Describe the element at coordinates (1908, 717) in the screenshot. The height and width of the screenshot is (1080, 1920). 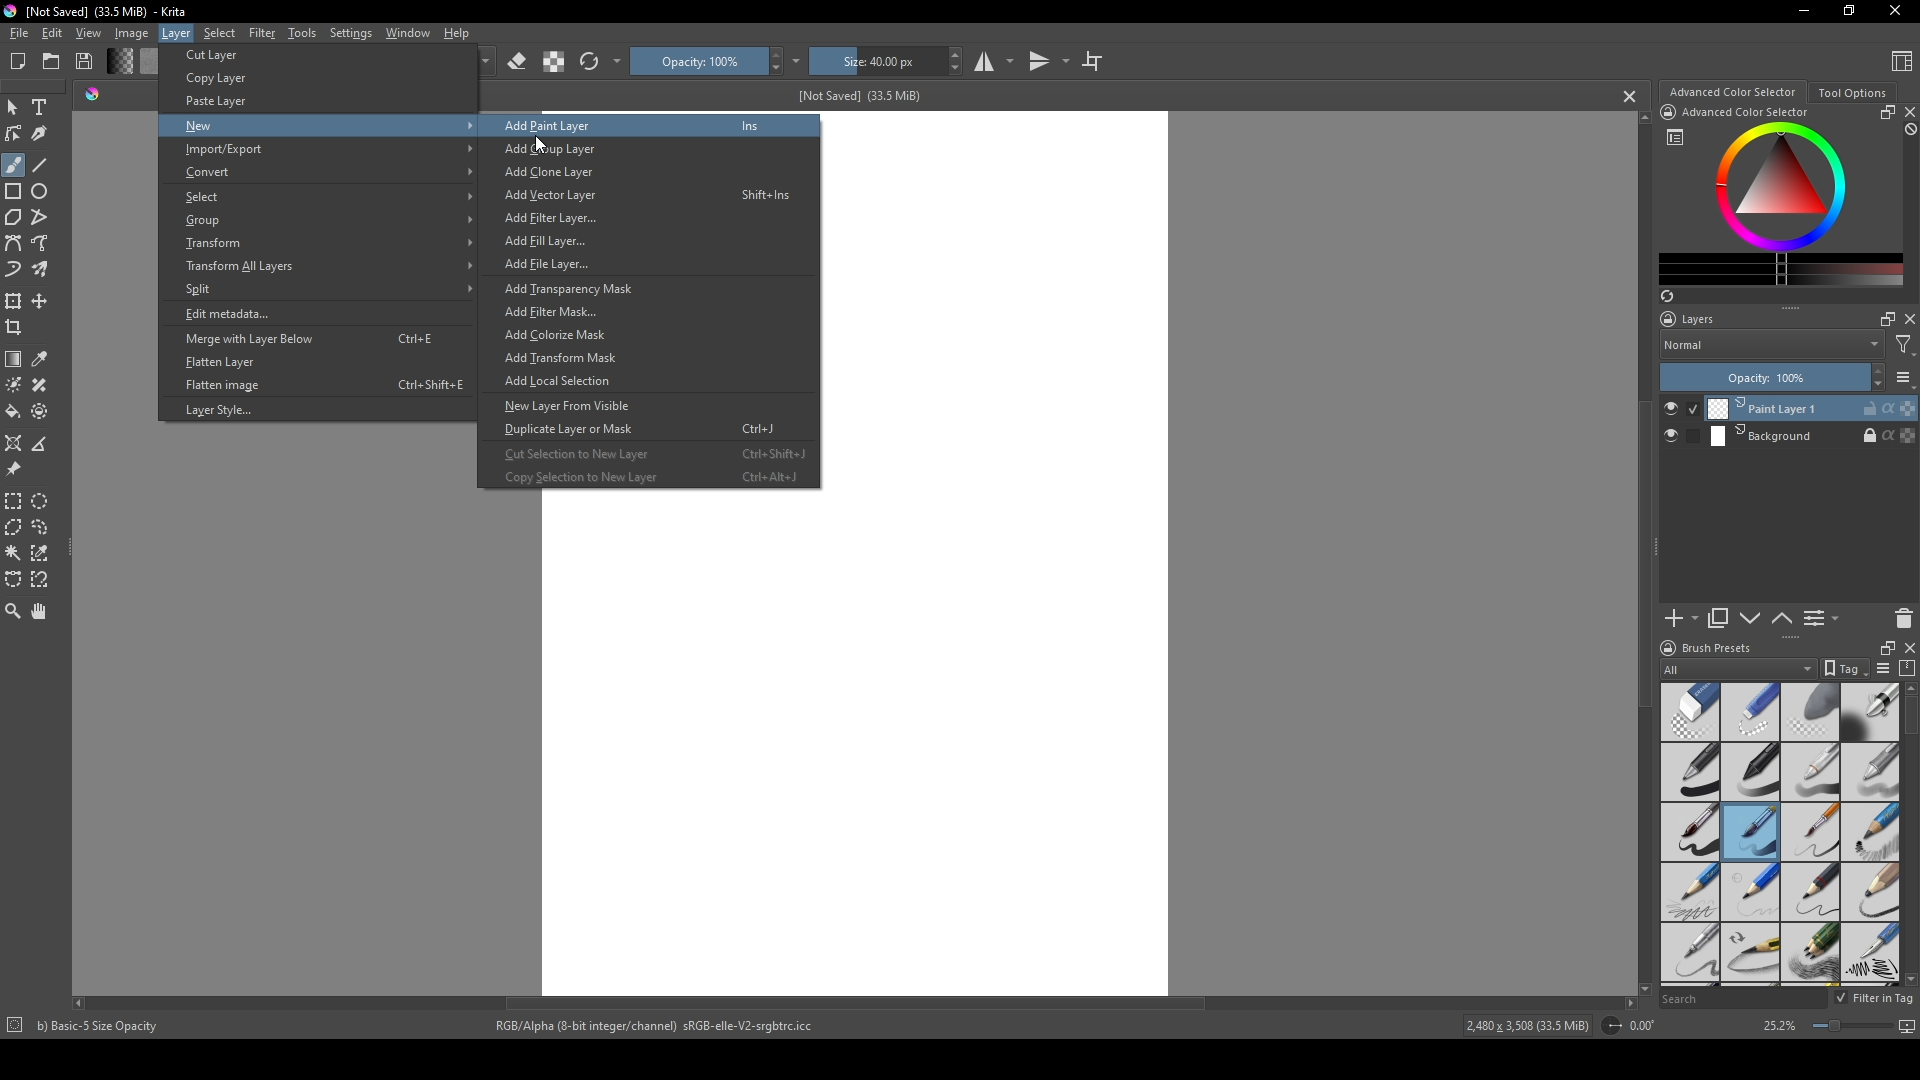
I see `scroll bar` at that location.